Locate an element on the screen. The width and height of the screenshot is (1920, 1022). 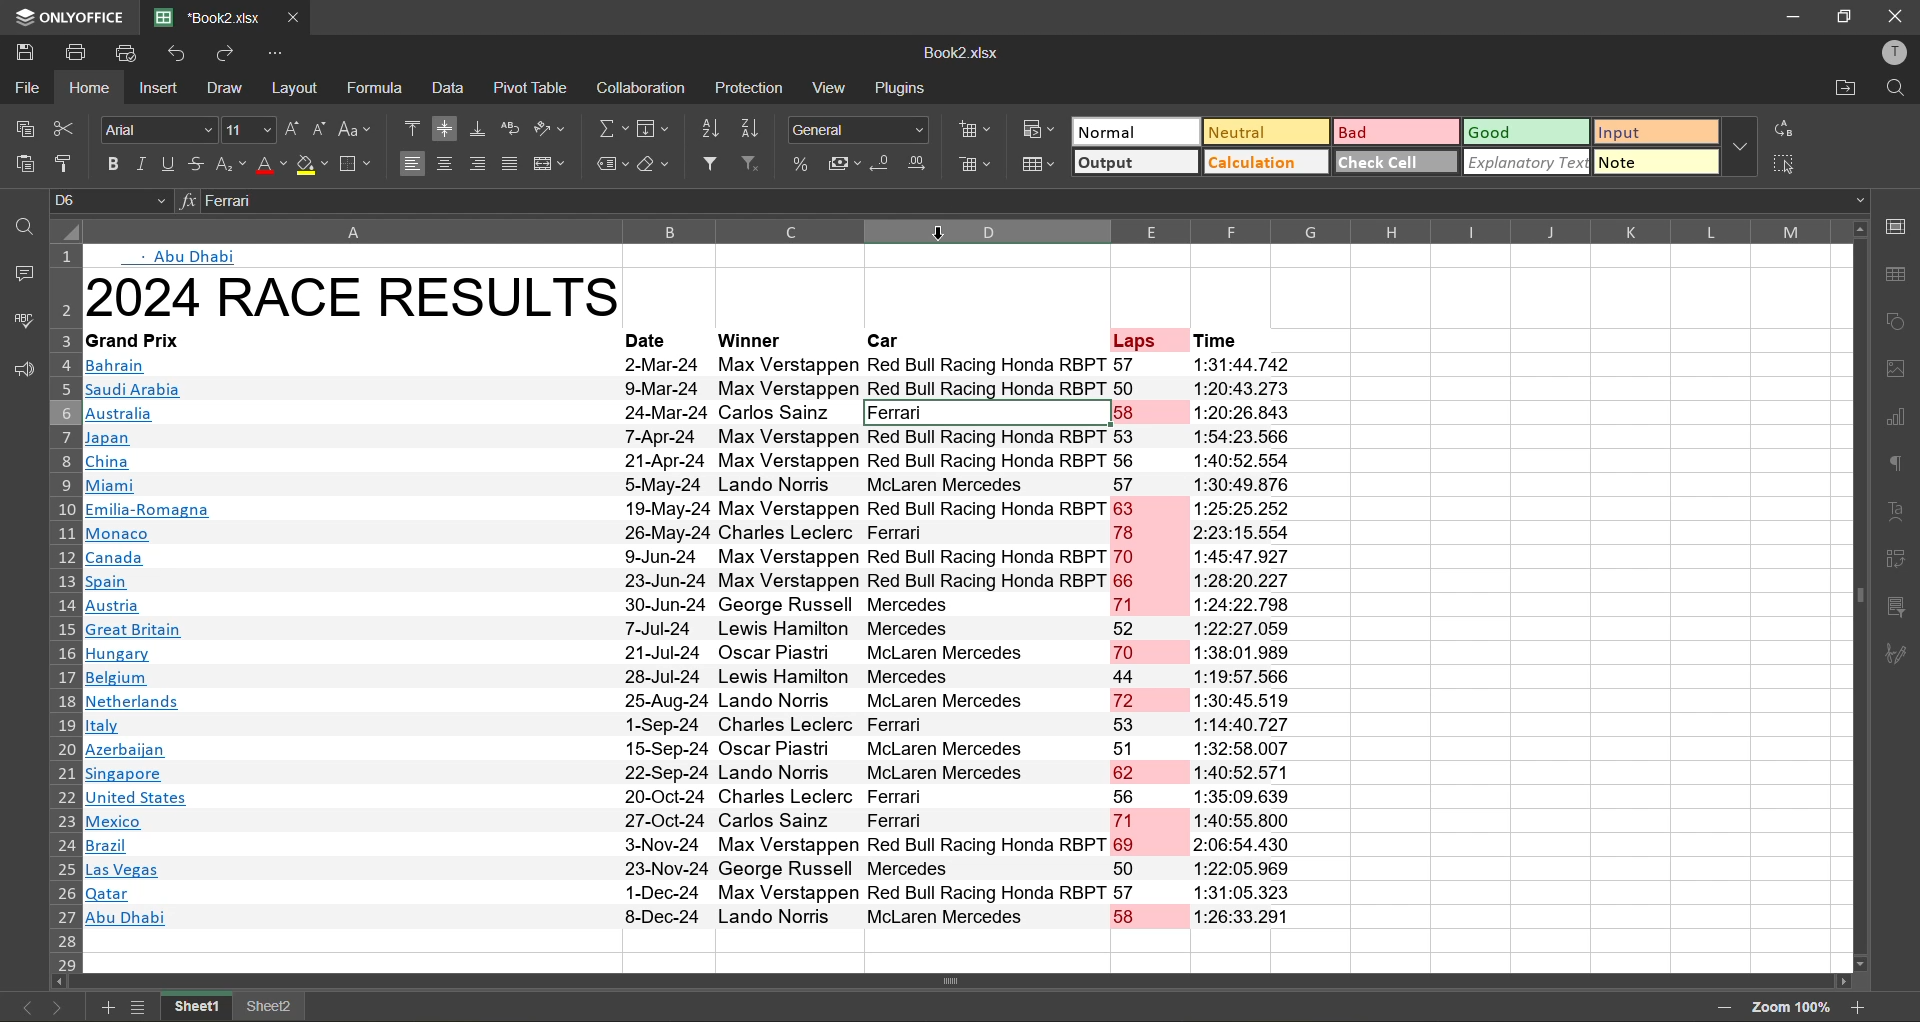
calculation is located at coordinates (1266, 164).